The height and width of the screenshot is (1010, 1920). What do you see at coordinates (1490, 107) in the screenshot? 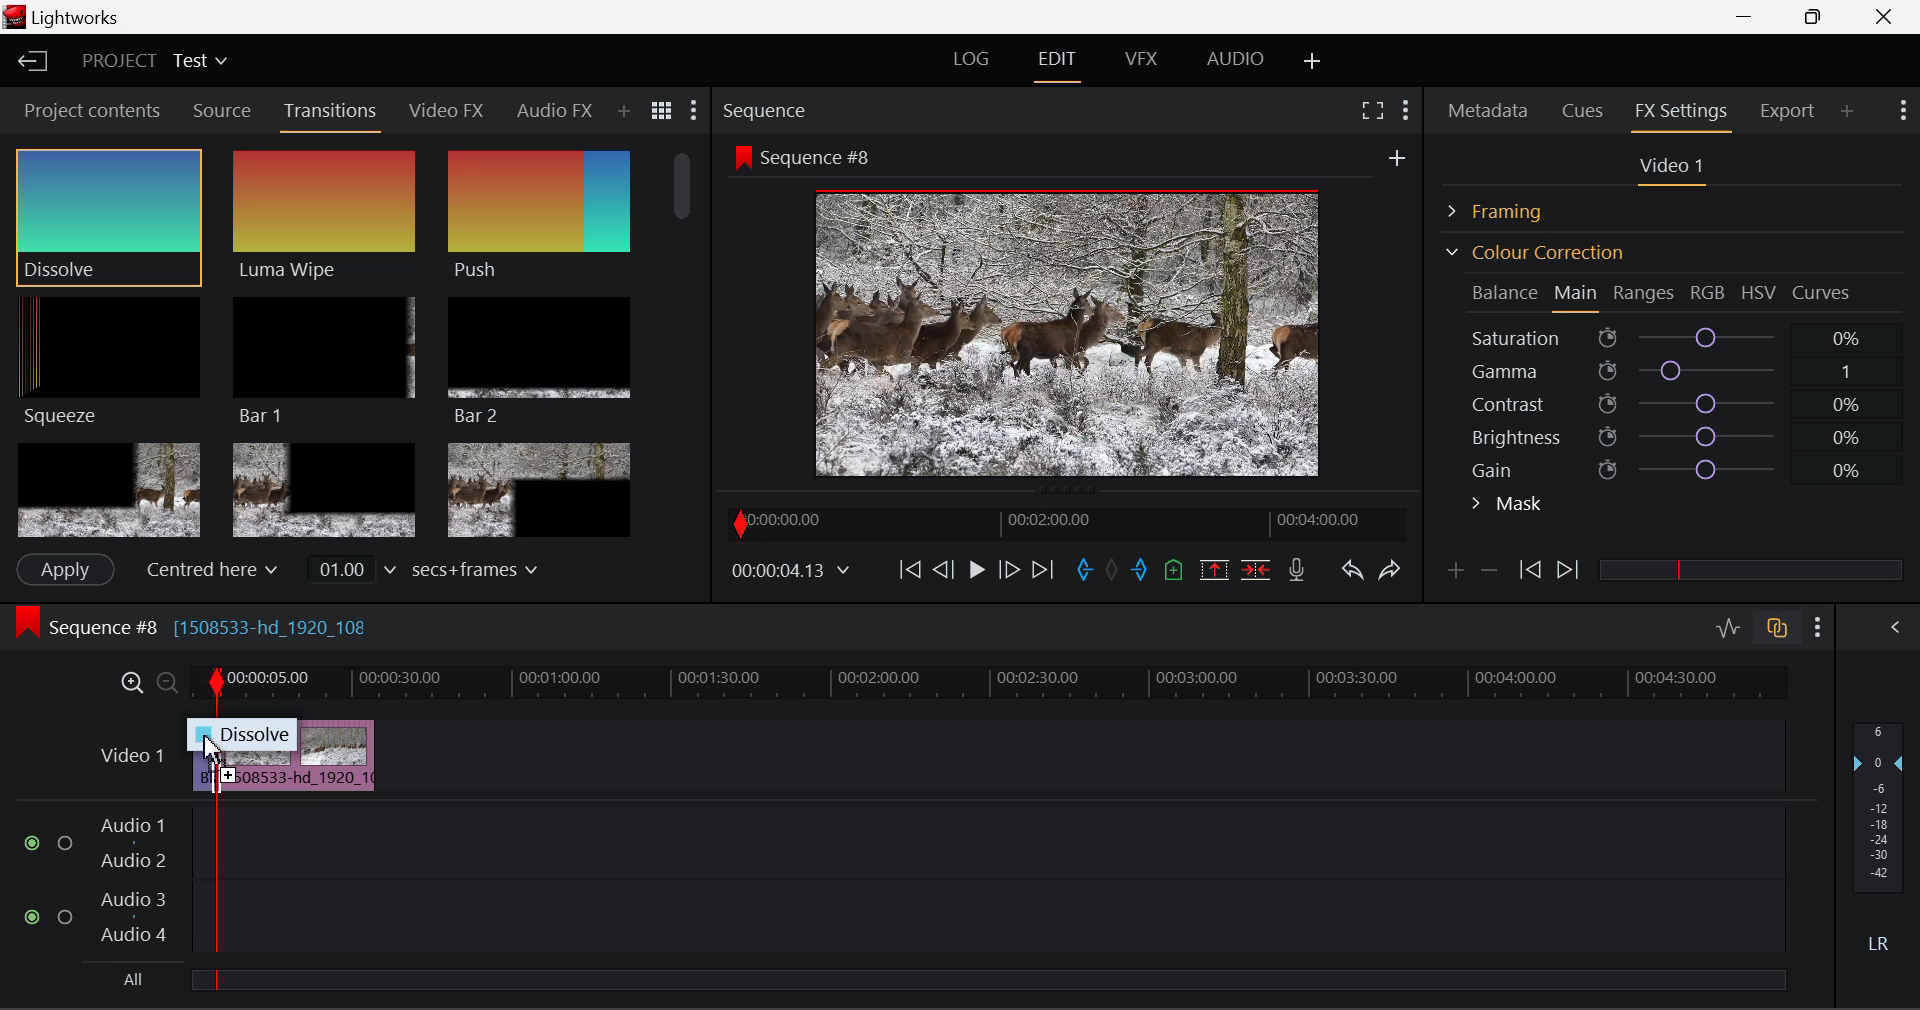
I see `Metadata Panel` at bounding box center [1490, 107].